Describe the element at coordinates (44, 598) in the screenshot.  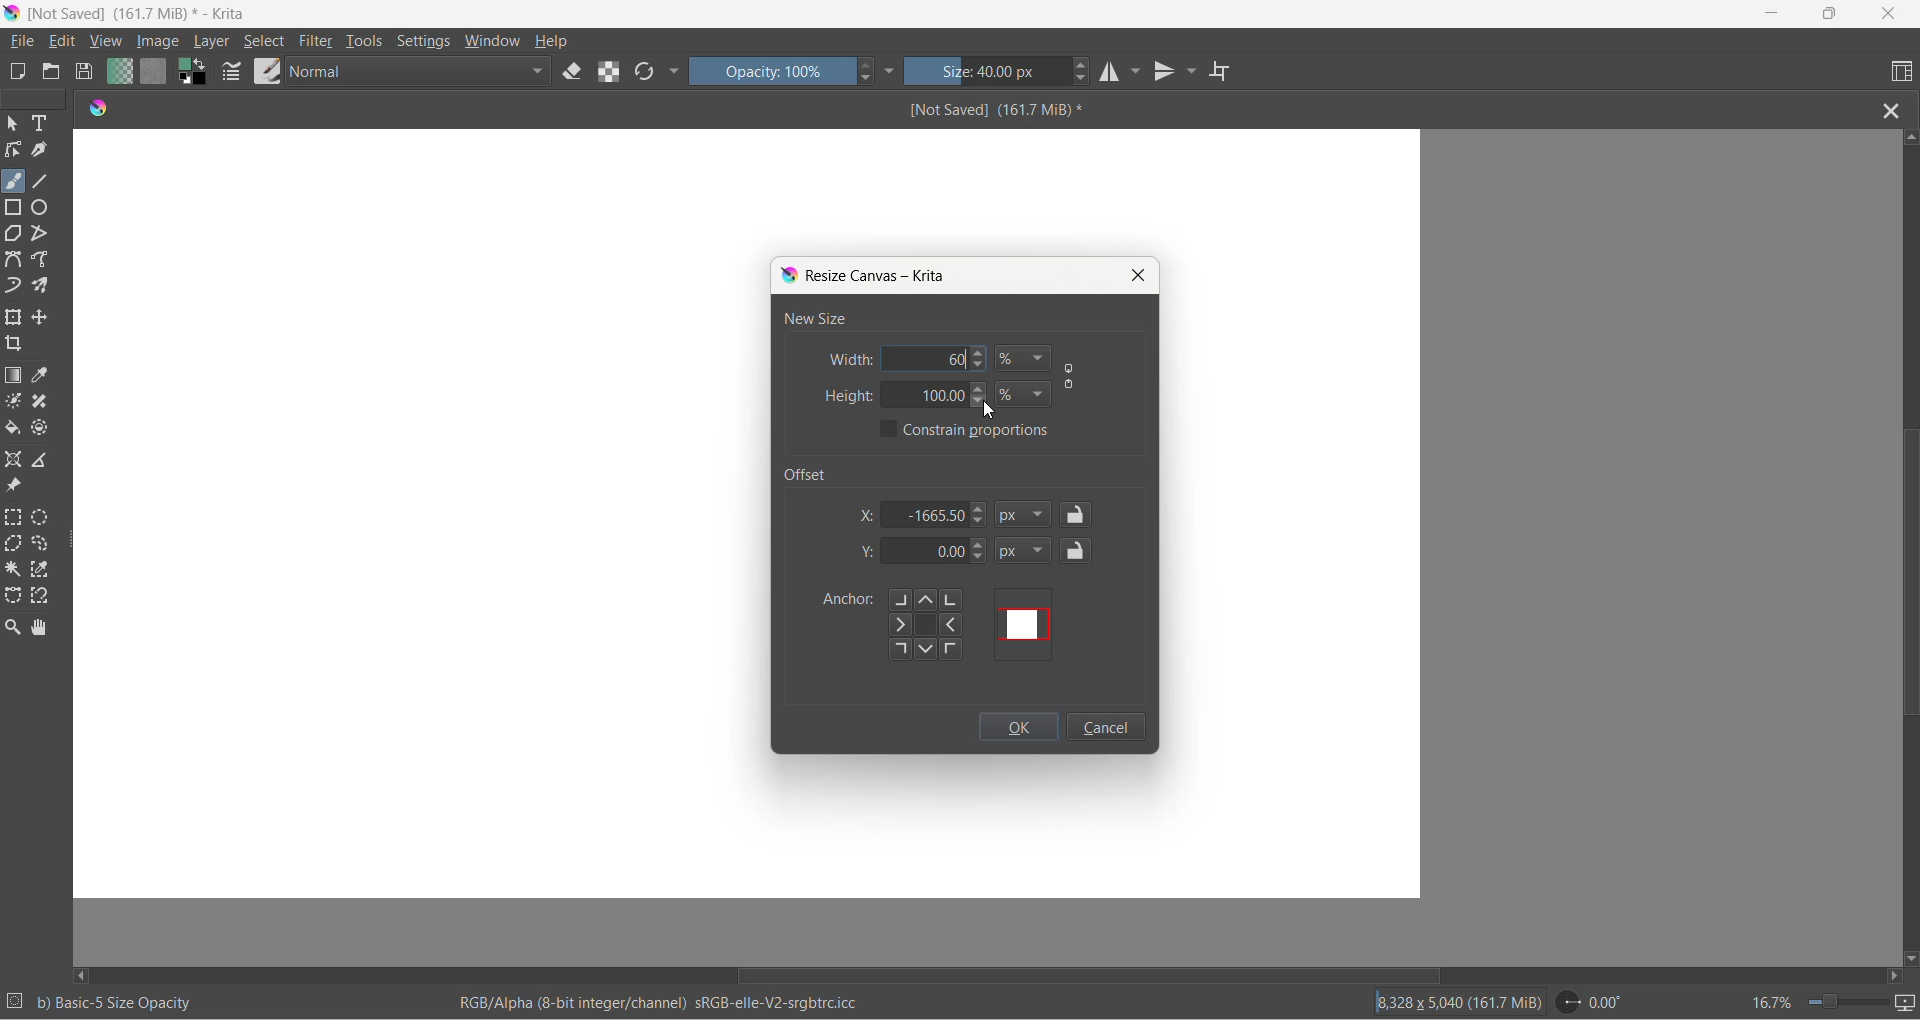
I see `magnetic curve selection tool` at that location.